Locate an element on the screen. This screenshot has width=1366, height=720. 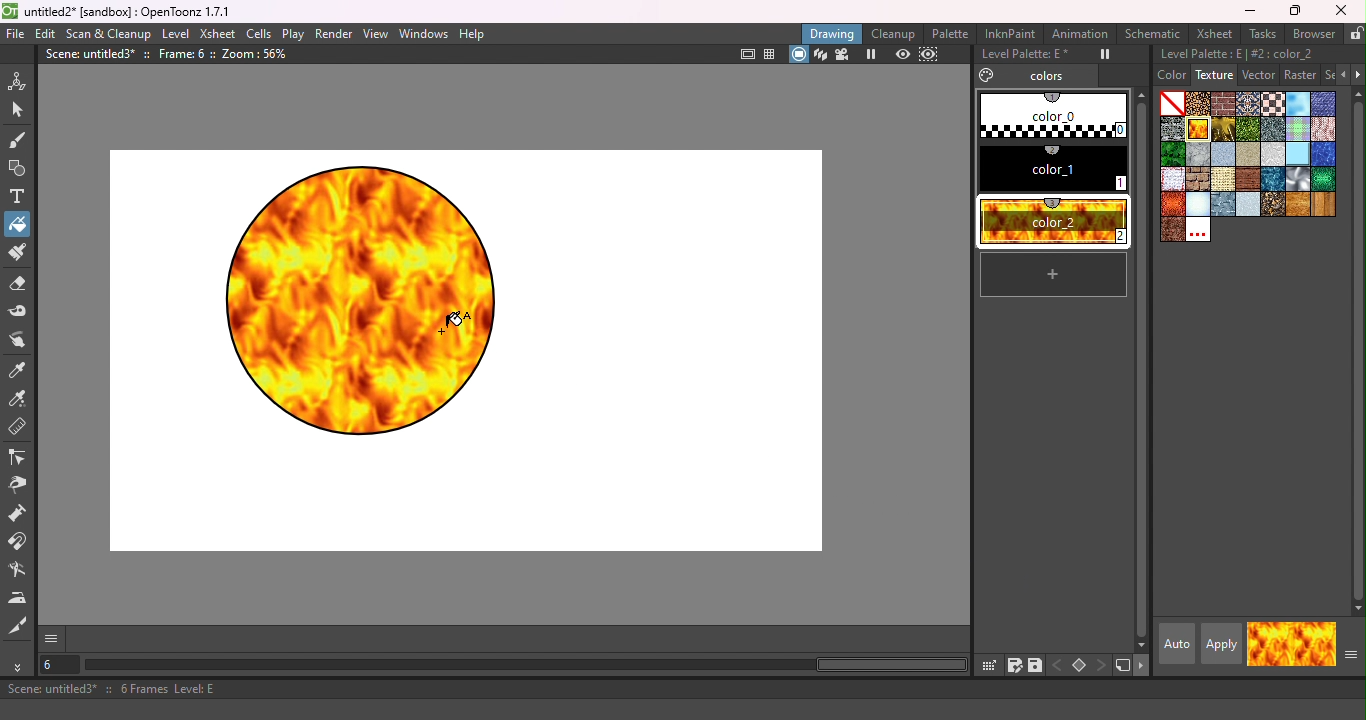
new style is located at coordinates (1054, 274).